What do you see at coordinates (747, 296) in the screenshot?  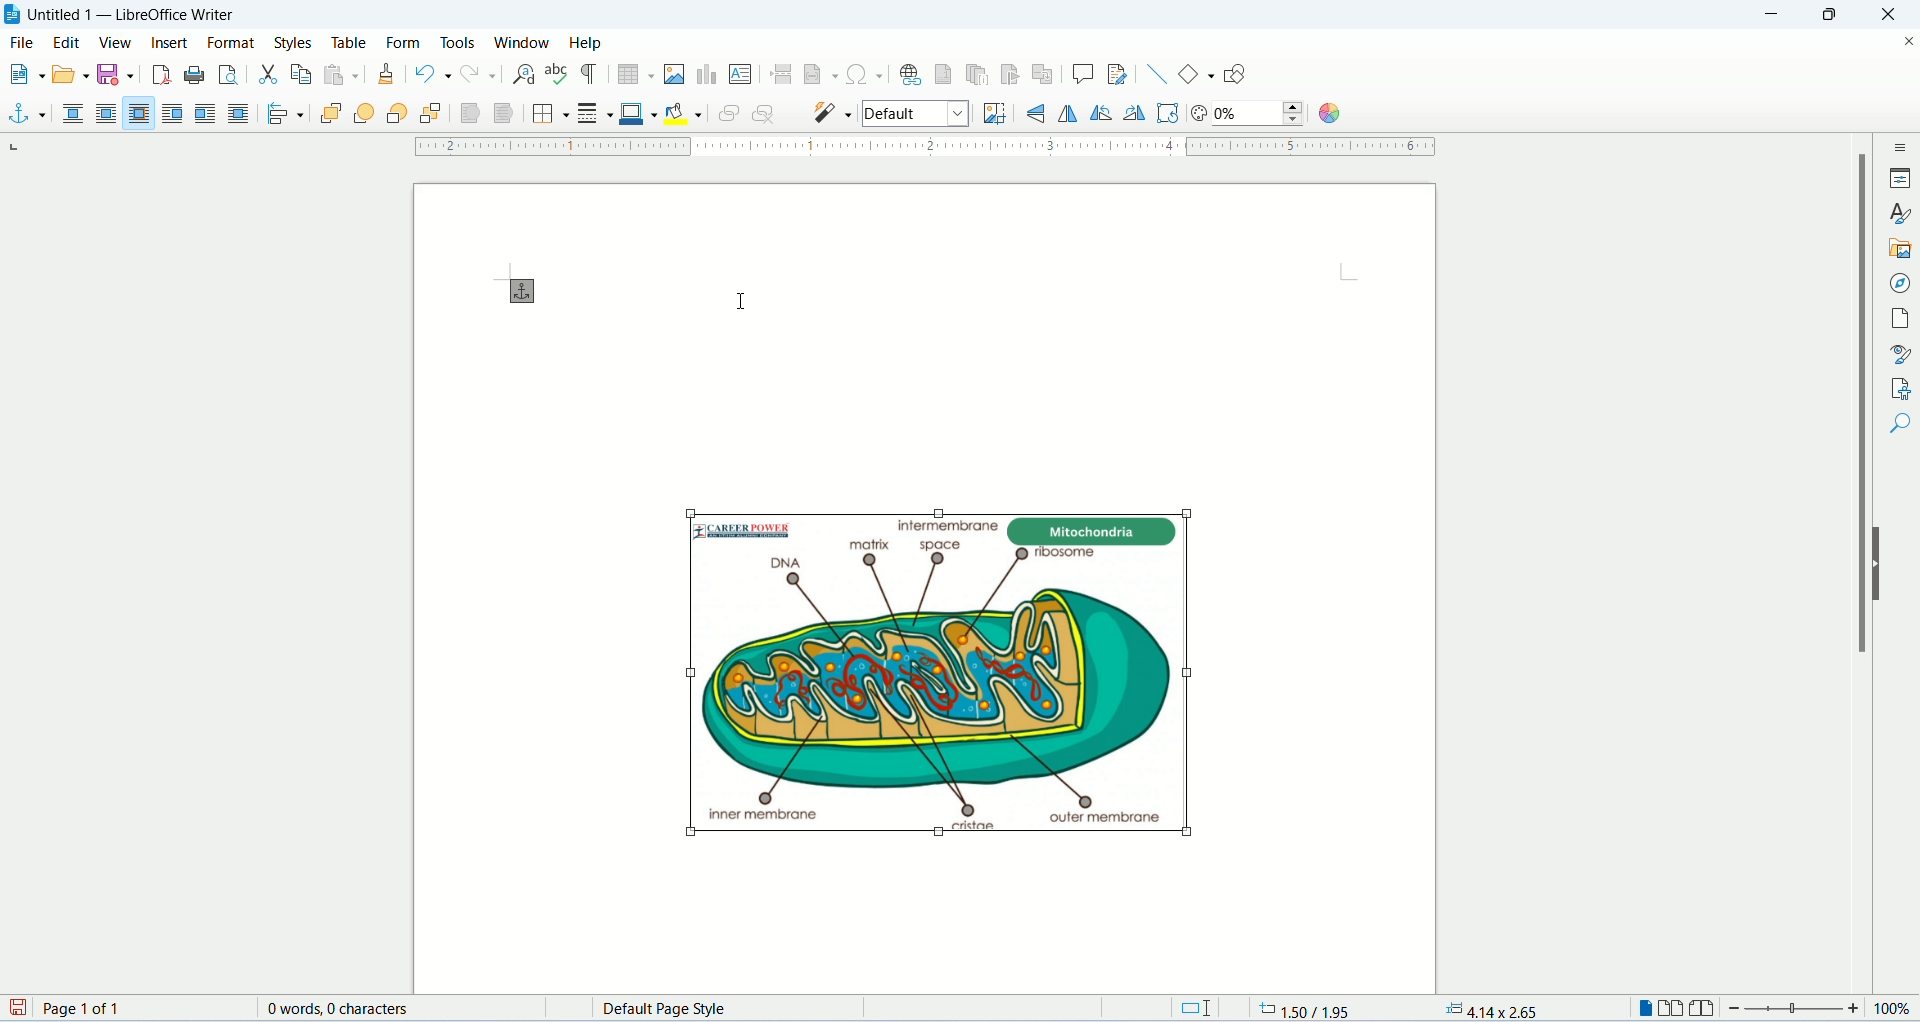 I see `cursor` at bounding box center [747, 296].